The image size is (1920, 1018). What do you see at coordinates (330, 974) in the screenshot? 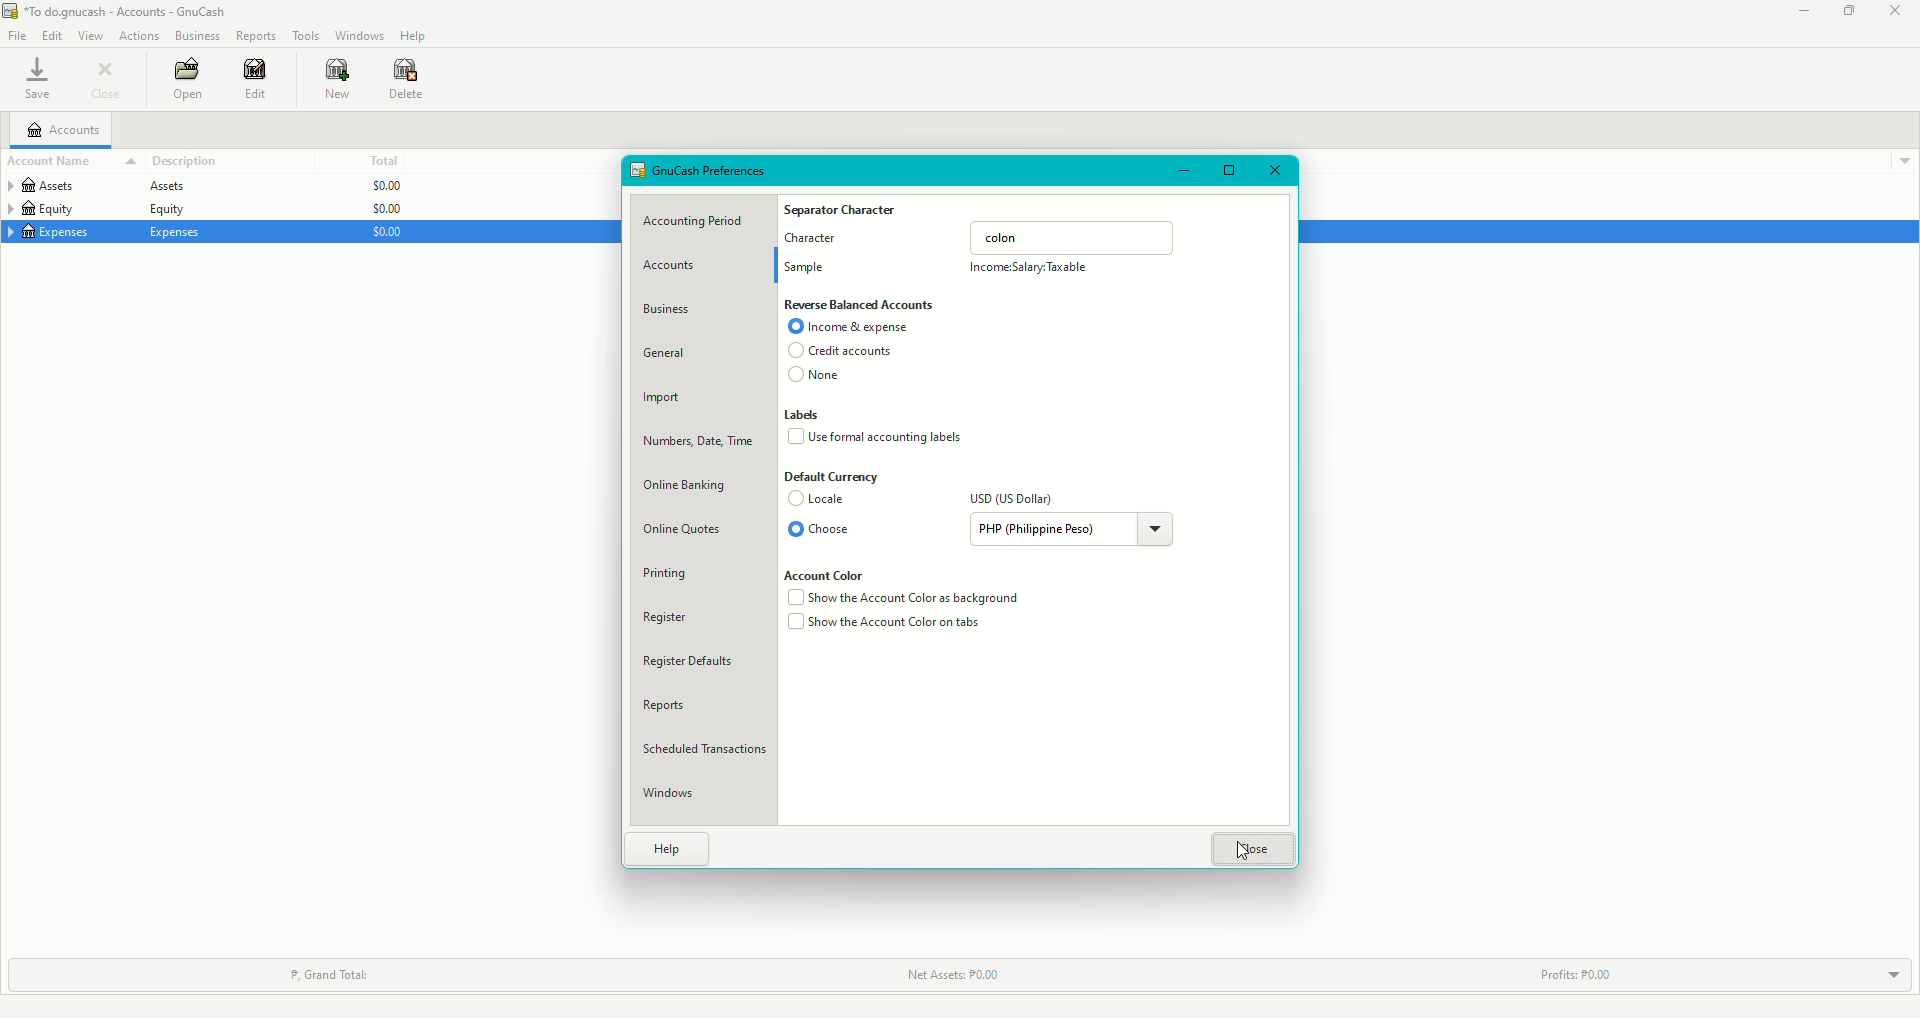
I see `Grand Total` at bounding box center [330, 974].